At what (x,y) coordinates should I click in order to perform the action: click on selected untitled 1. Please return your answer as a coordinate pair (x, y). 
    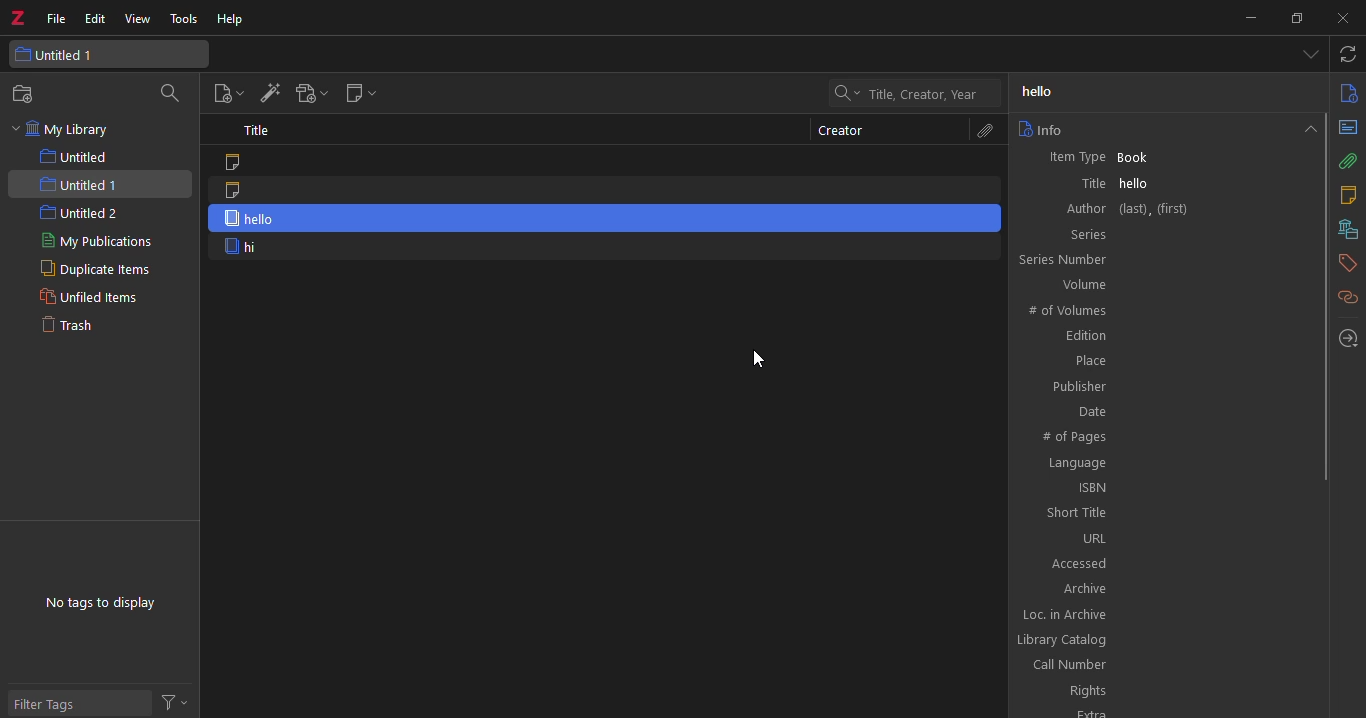
    Looking at the image, I should click on (99, 184).